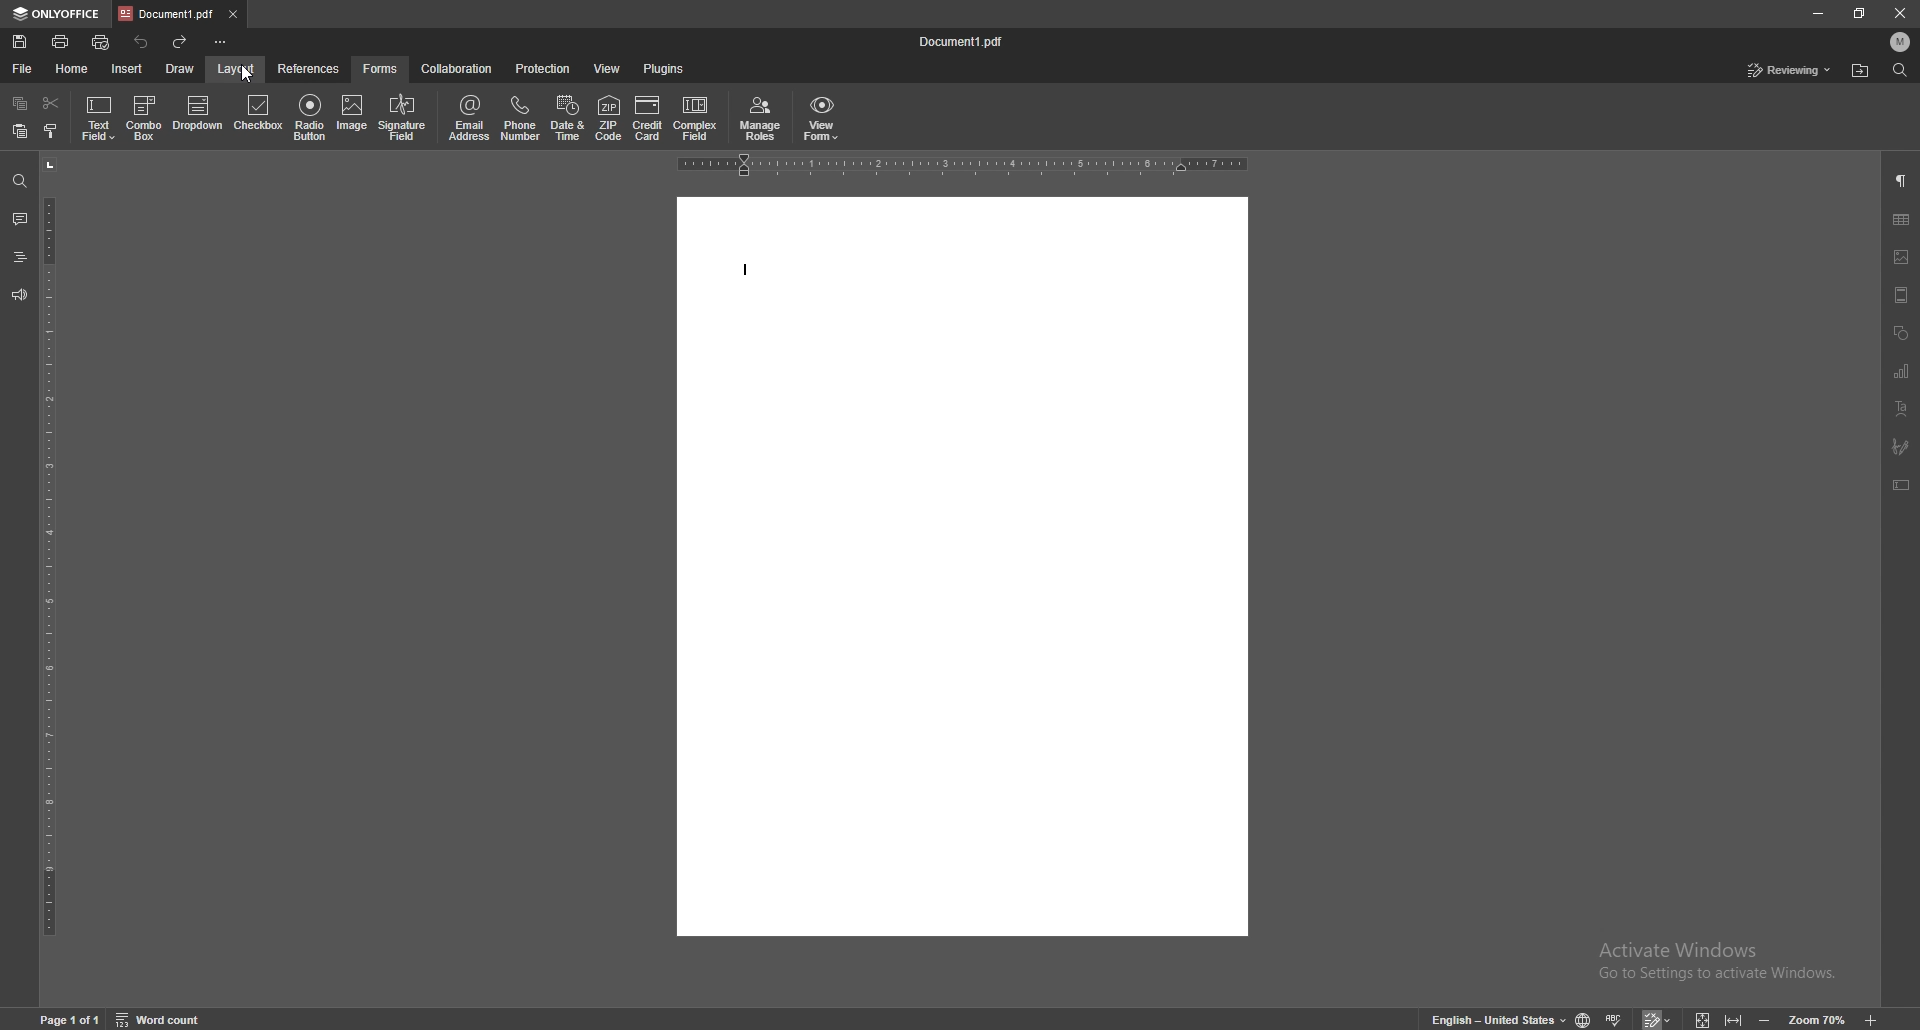 This screenshot has height=1030, width=1920. What do you see at coordinates (220, 41) in the screenshot?
I see `customize toolbar` at bounding box center [220, 41].